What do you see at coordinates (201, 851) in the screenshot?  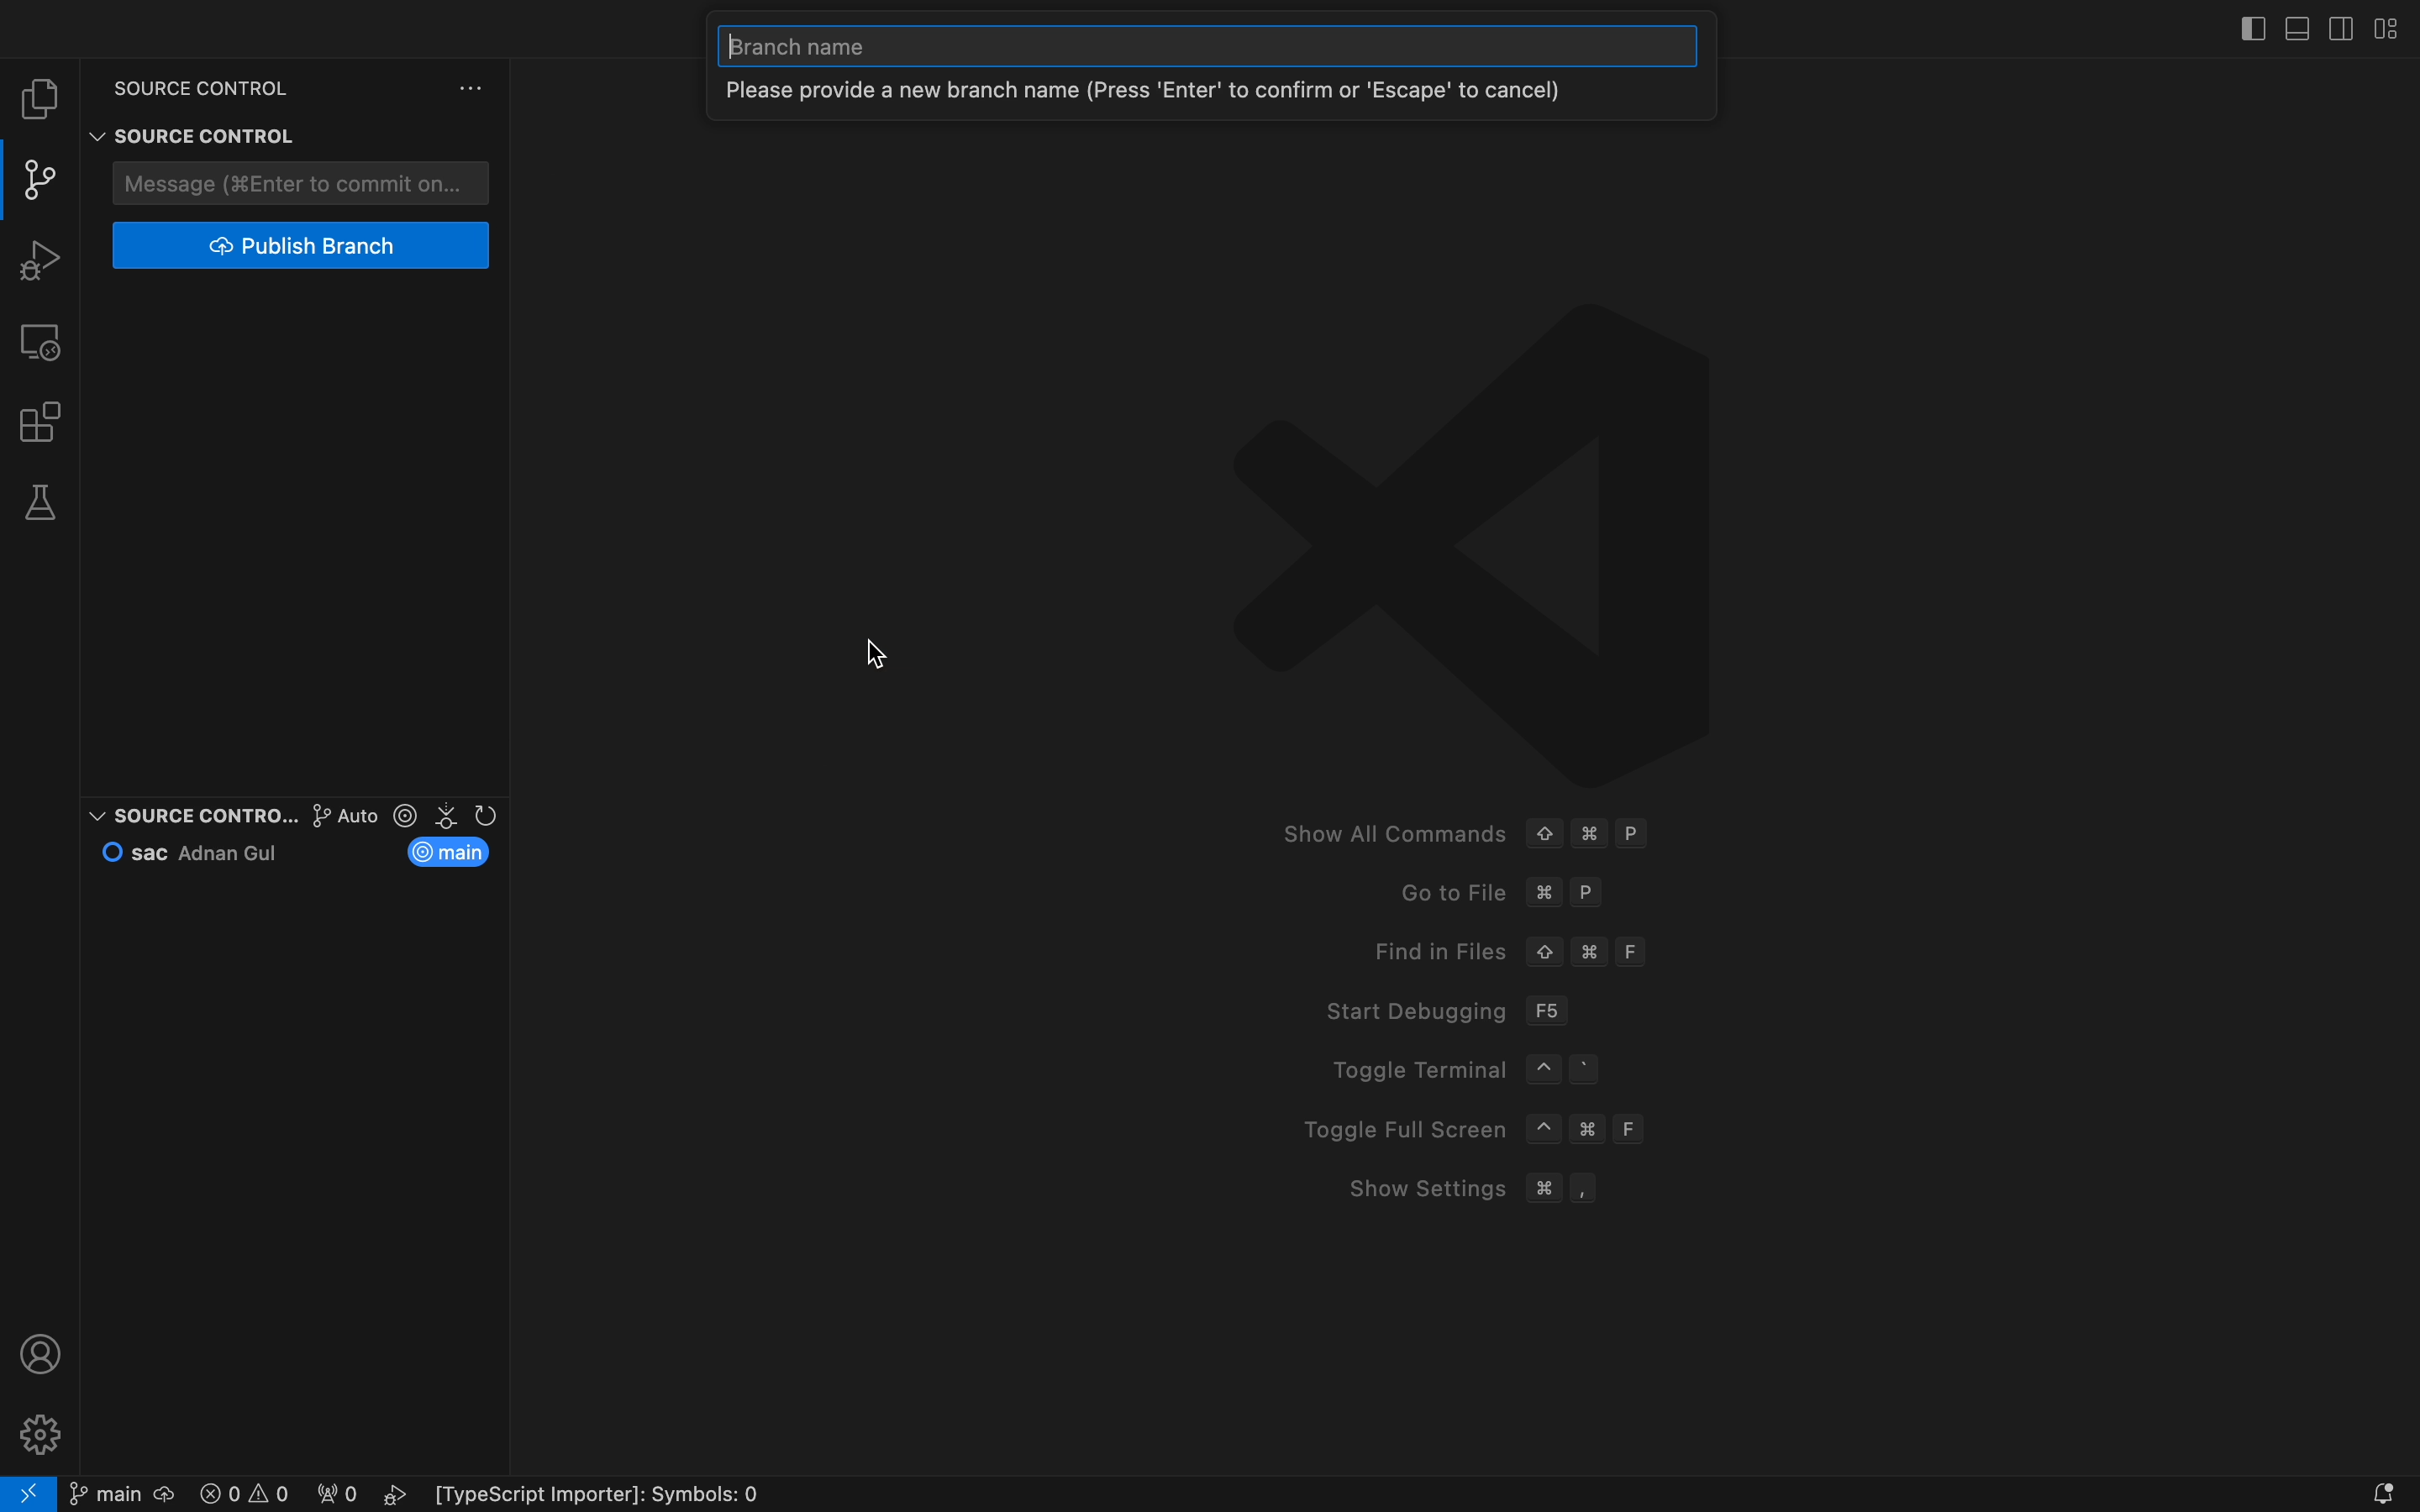 I see `commit and author name` at bounding box center [201, 851].